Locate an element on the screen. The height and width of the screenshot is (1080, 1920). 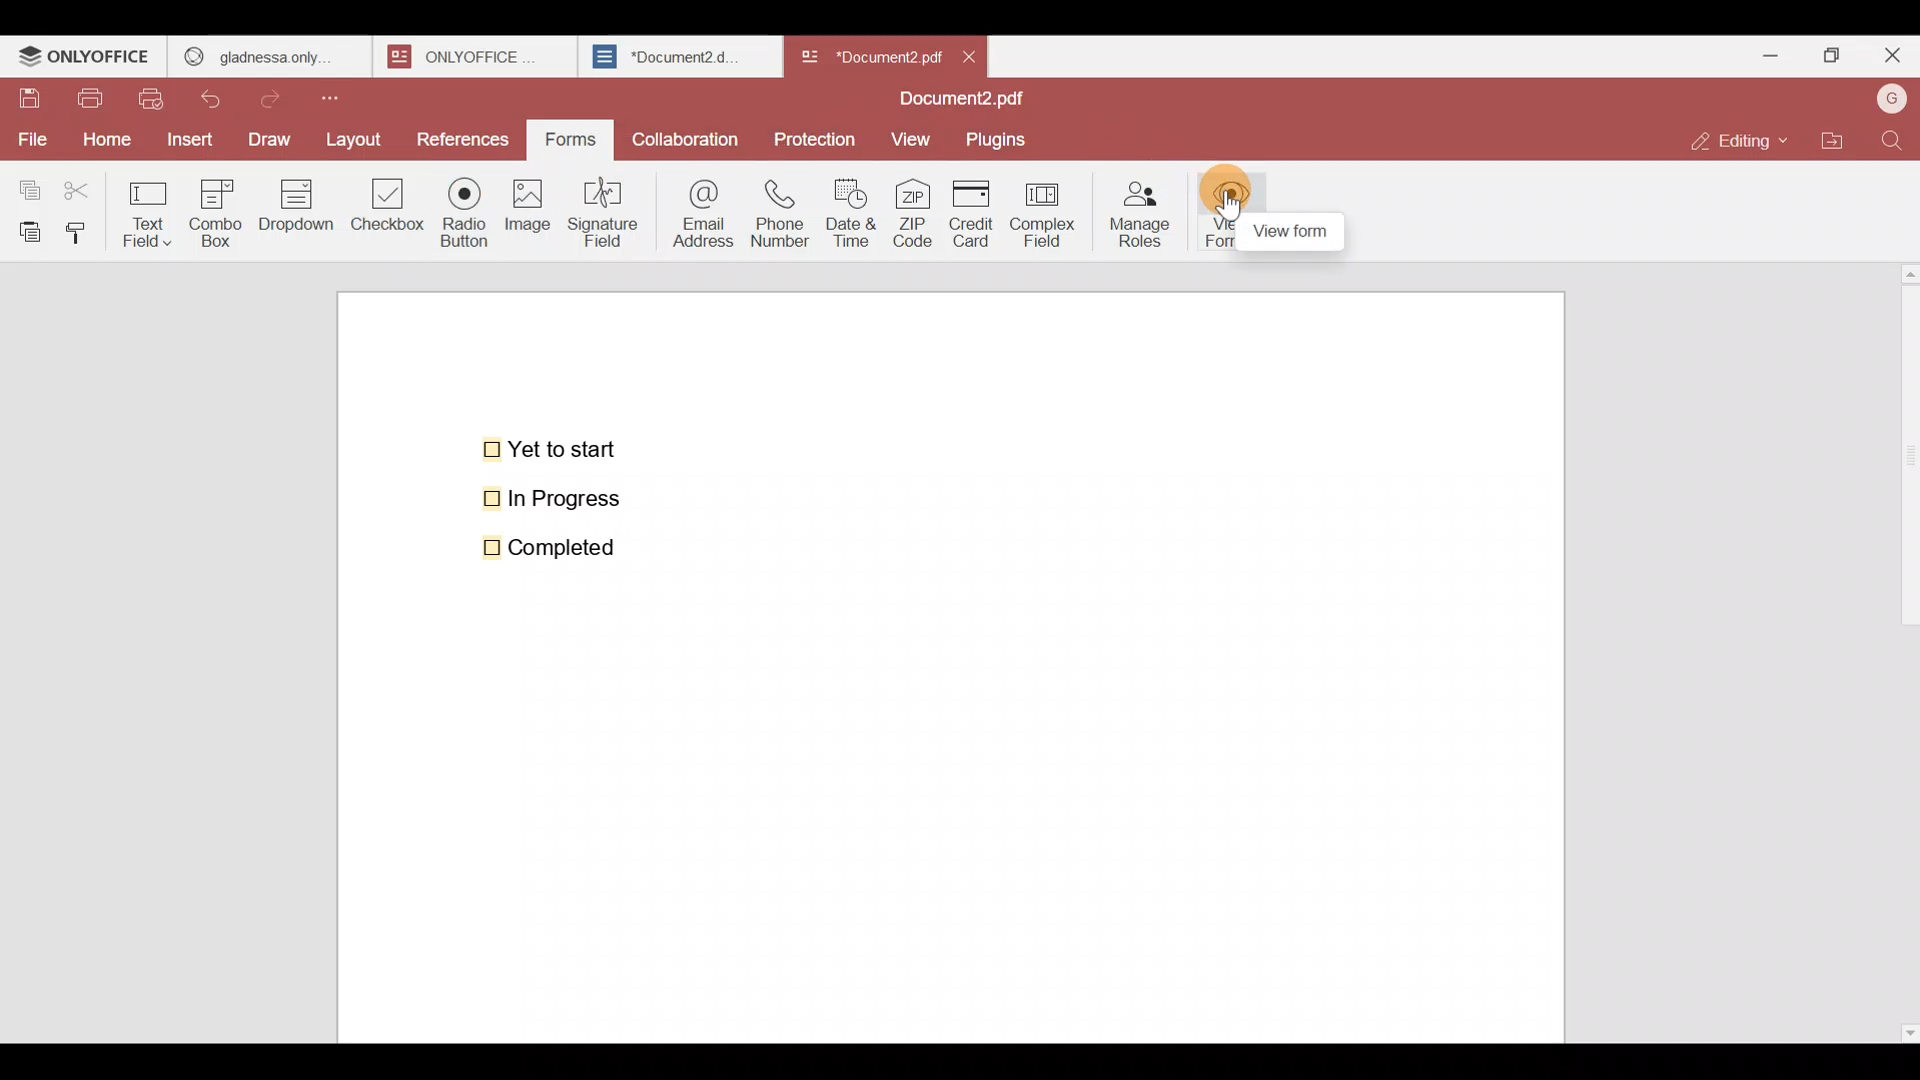
Radio is located at coordinates (458, 217).